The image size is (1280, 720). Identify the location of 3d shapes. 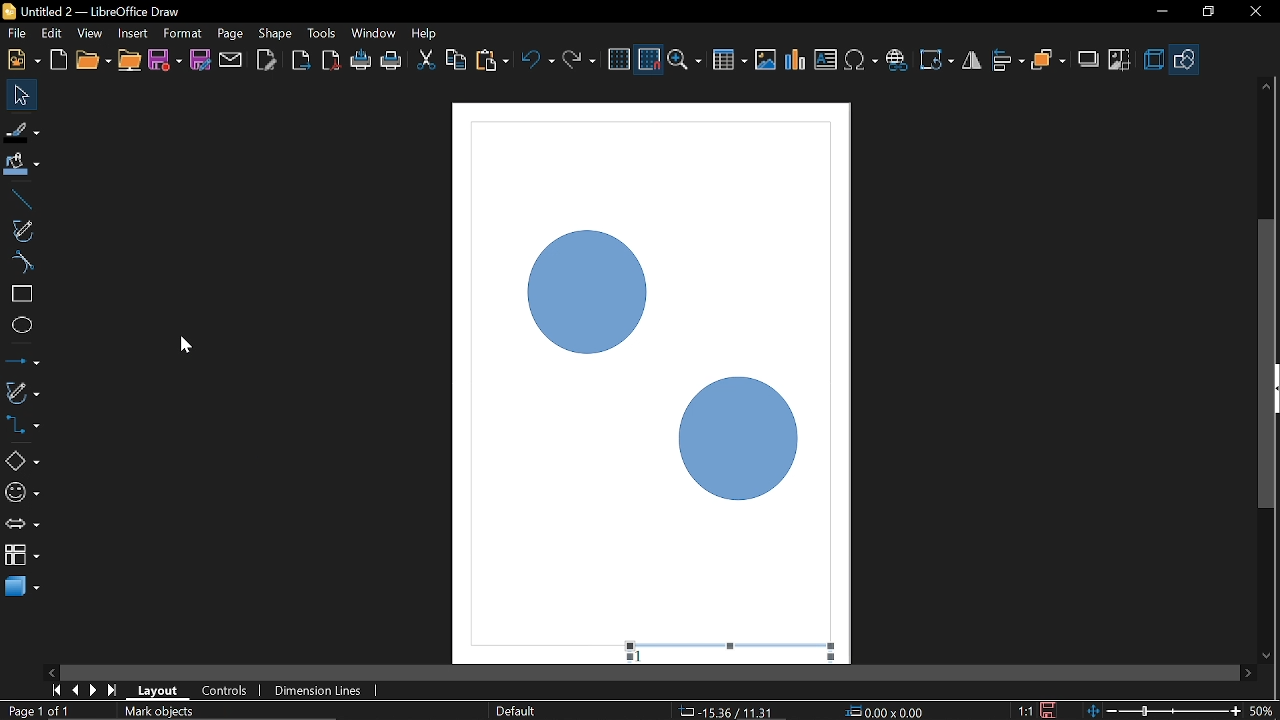
(22, 585).